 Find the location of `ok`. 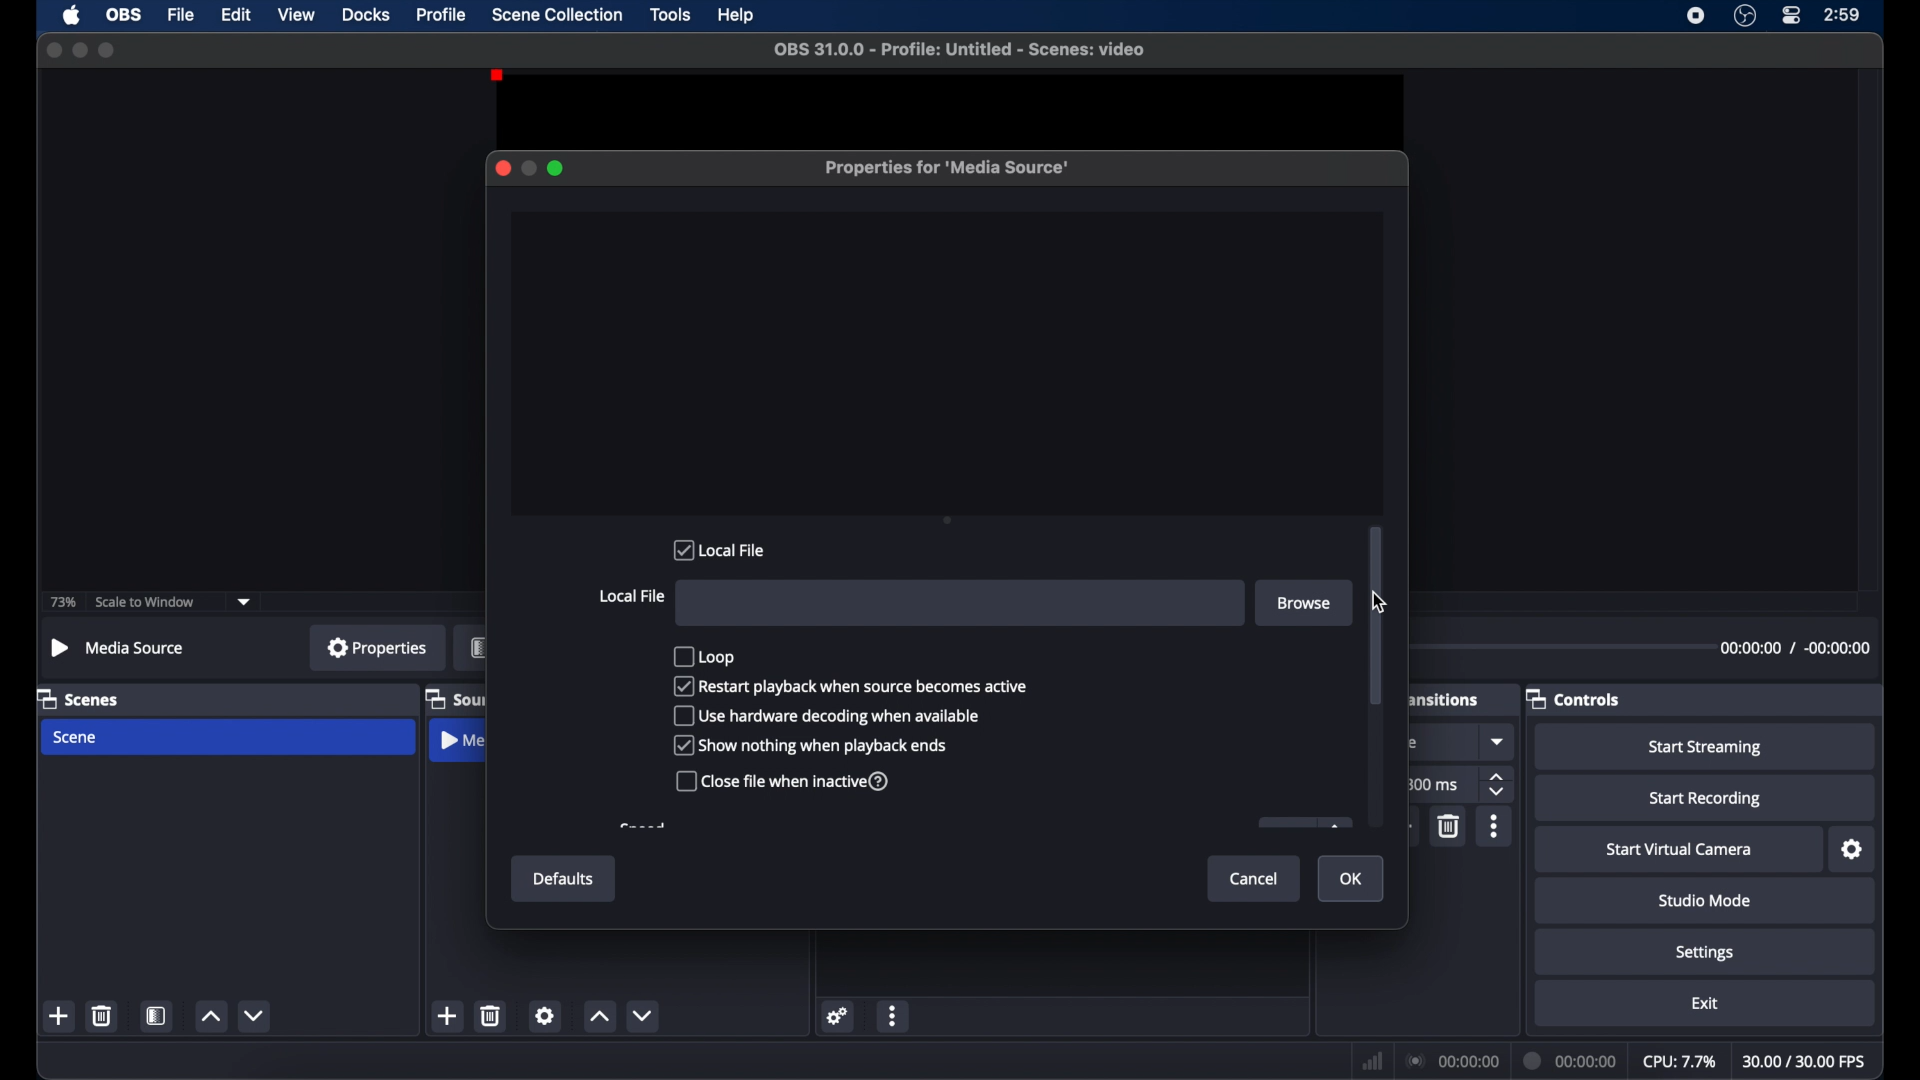

ok is located at coordinates (1352, 879).